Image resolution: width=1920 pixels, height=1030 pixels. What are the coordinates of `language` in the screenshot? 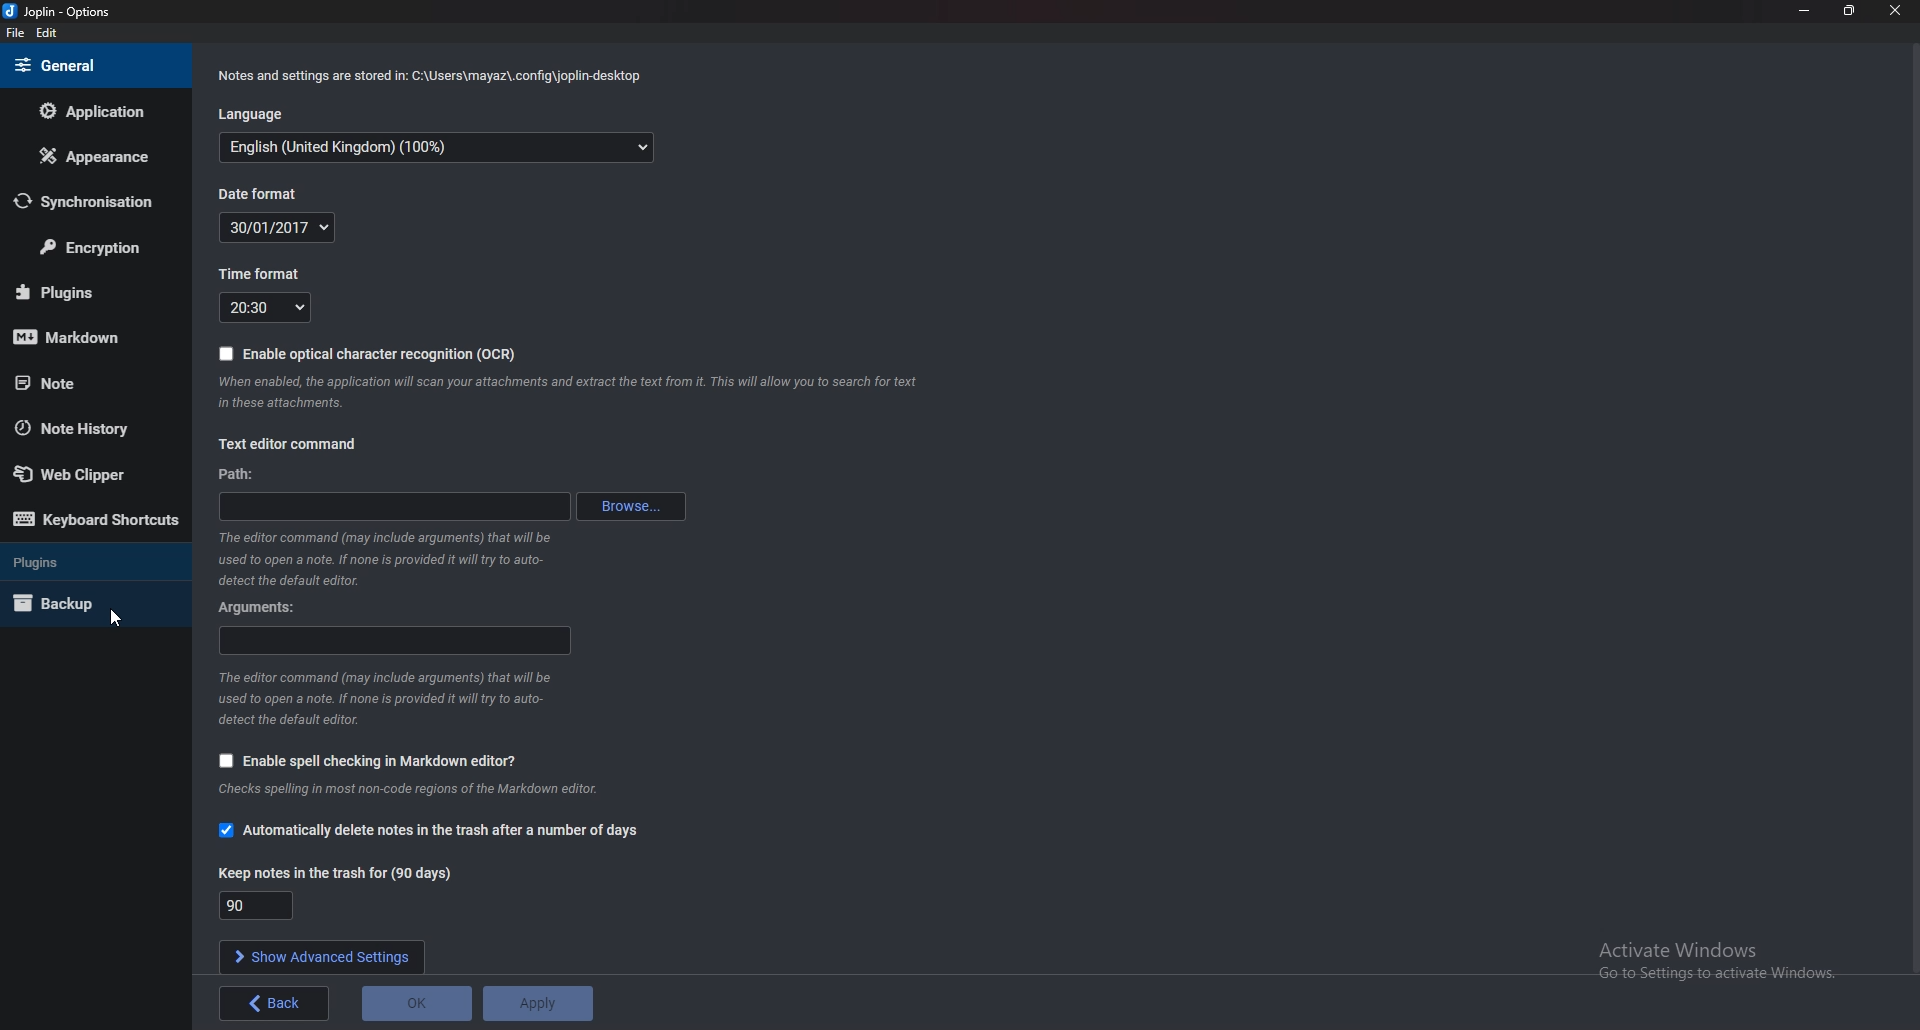 It's located at (258, 113).